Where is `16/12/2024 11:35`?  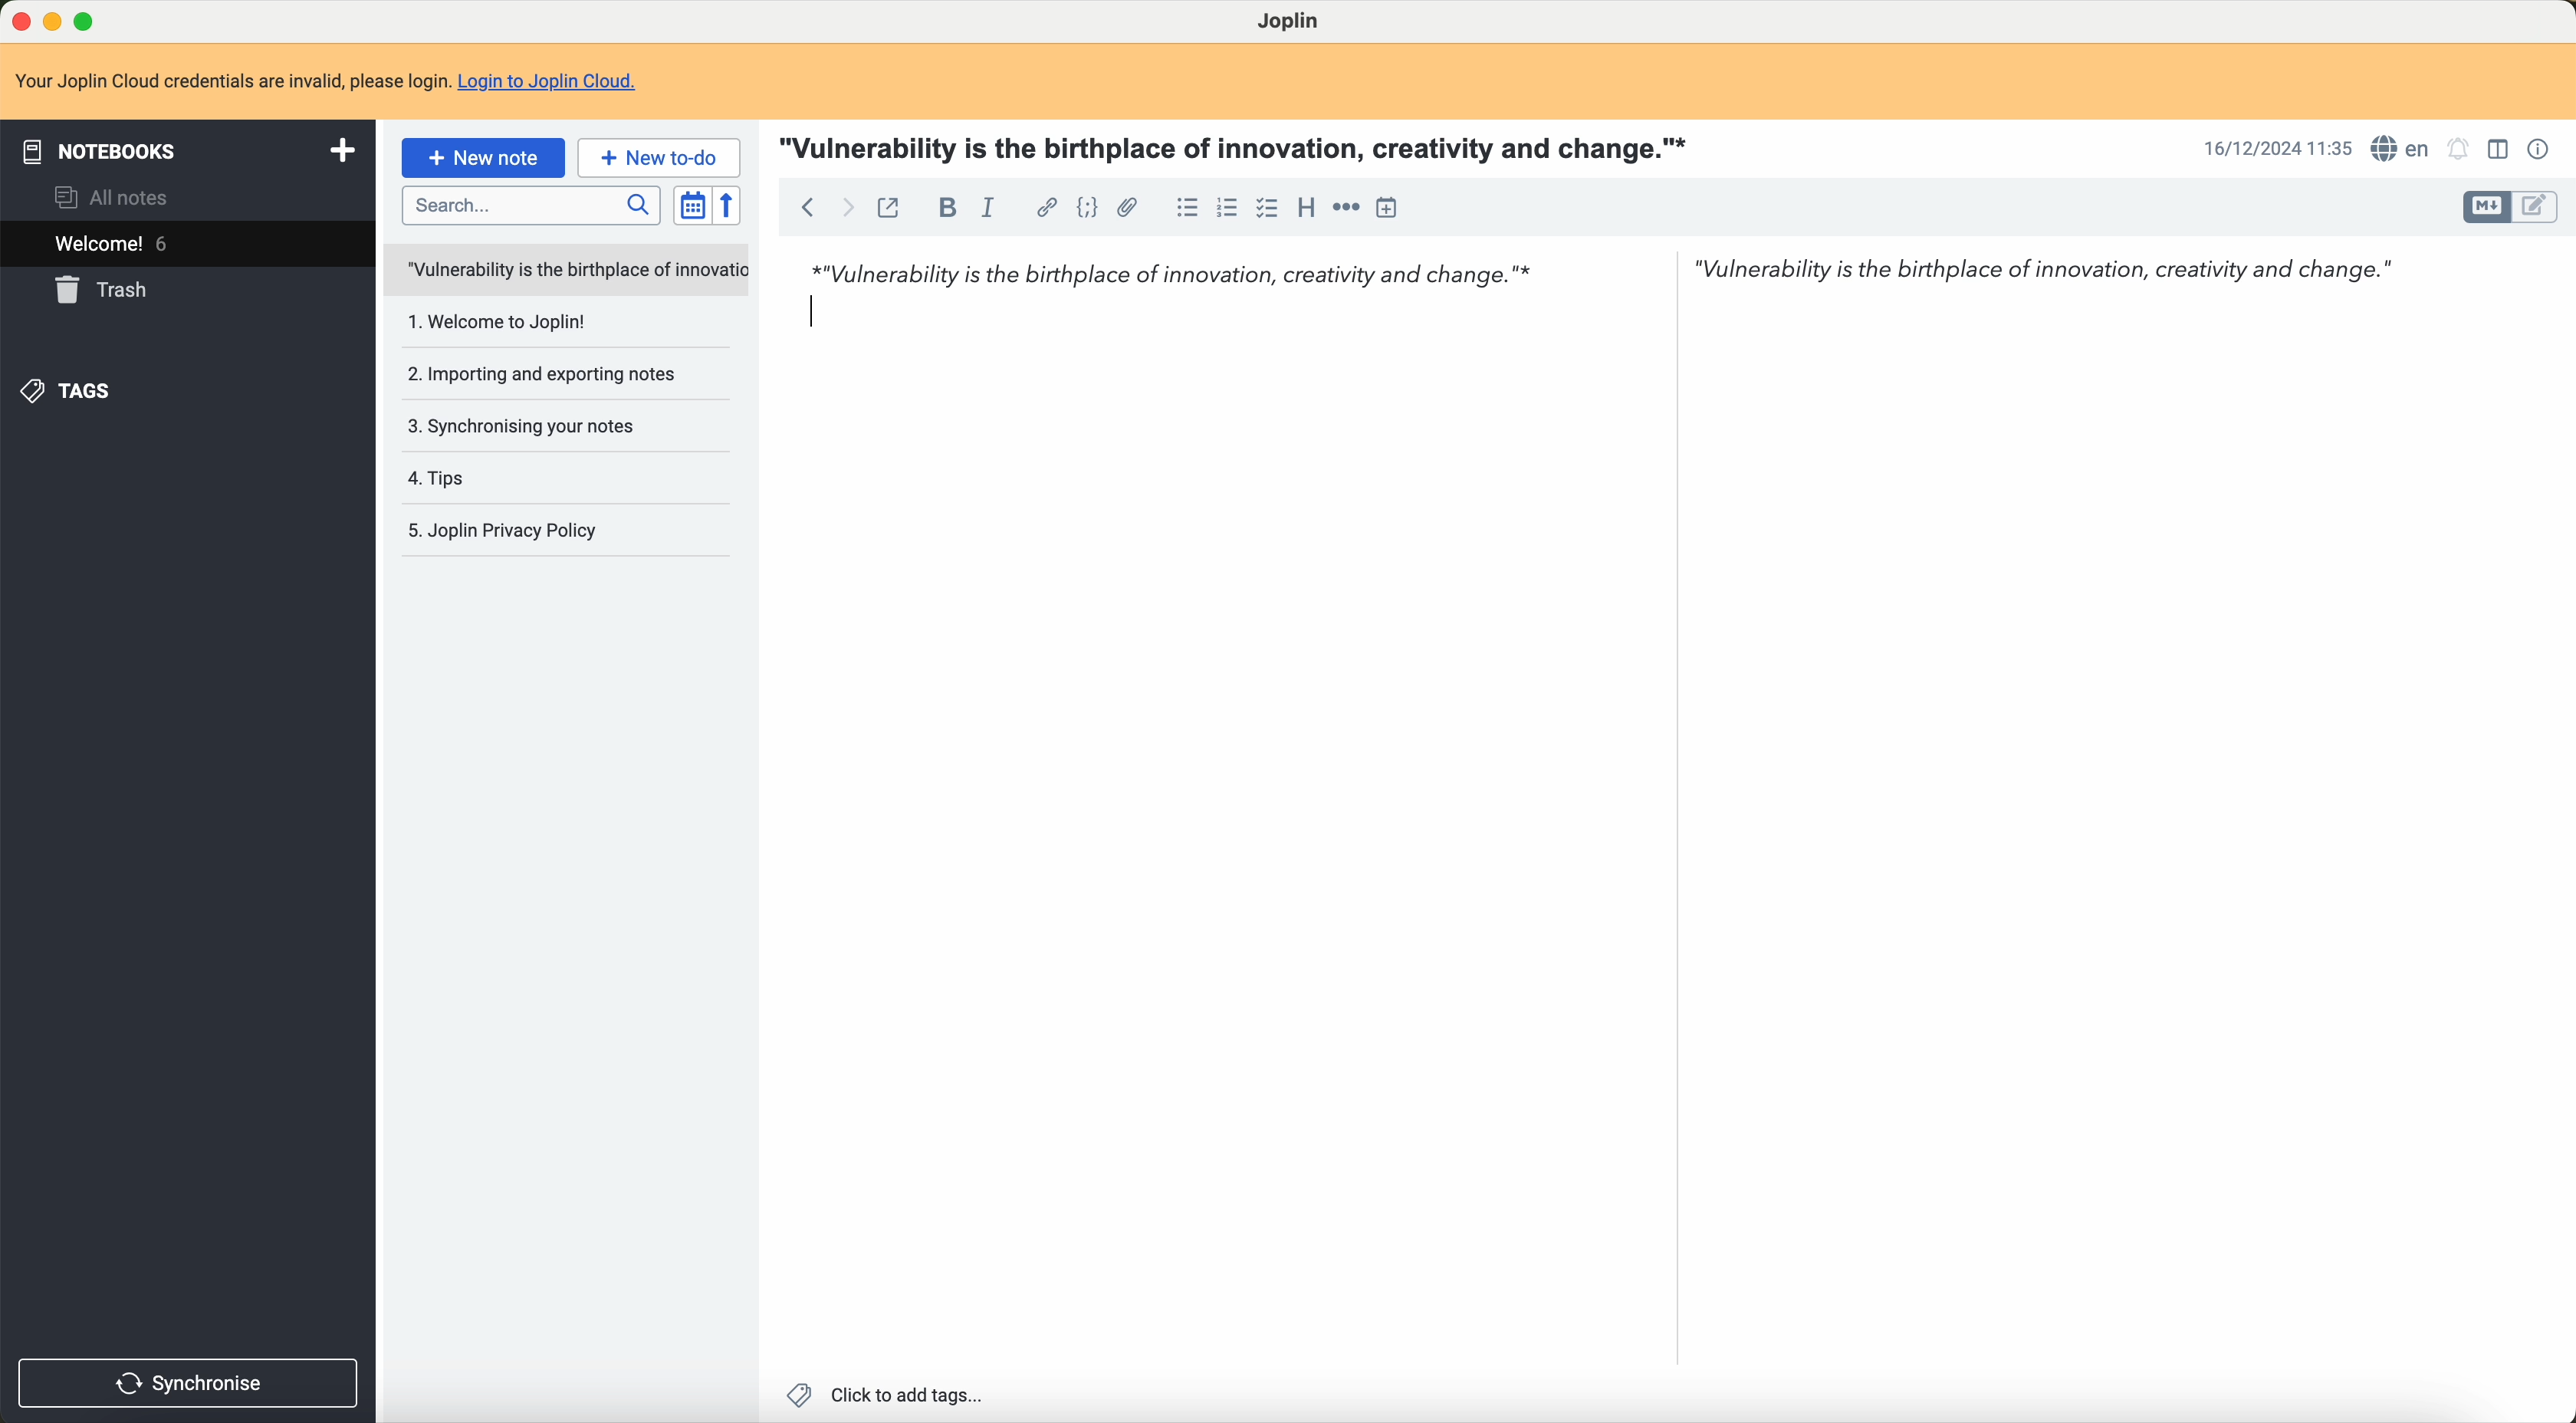 16/12/2024 11:35 is located at coordinates (2273, 149).